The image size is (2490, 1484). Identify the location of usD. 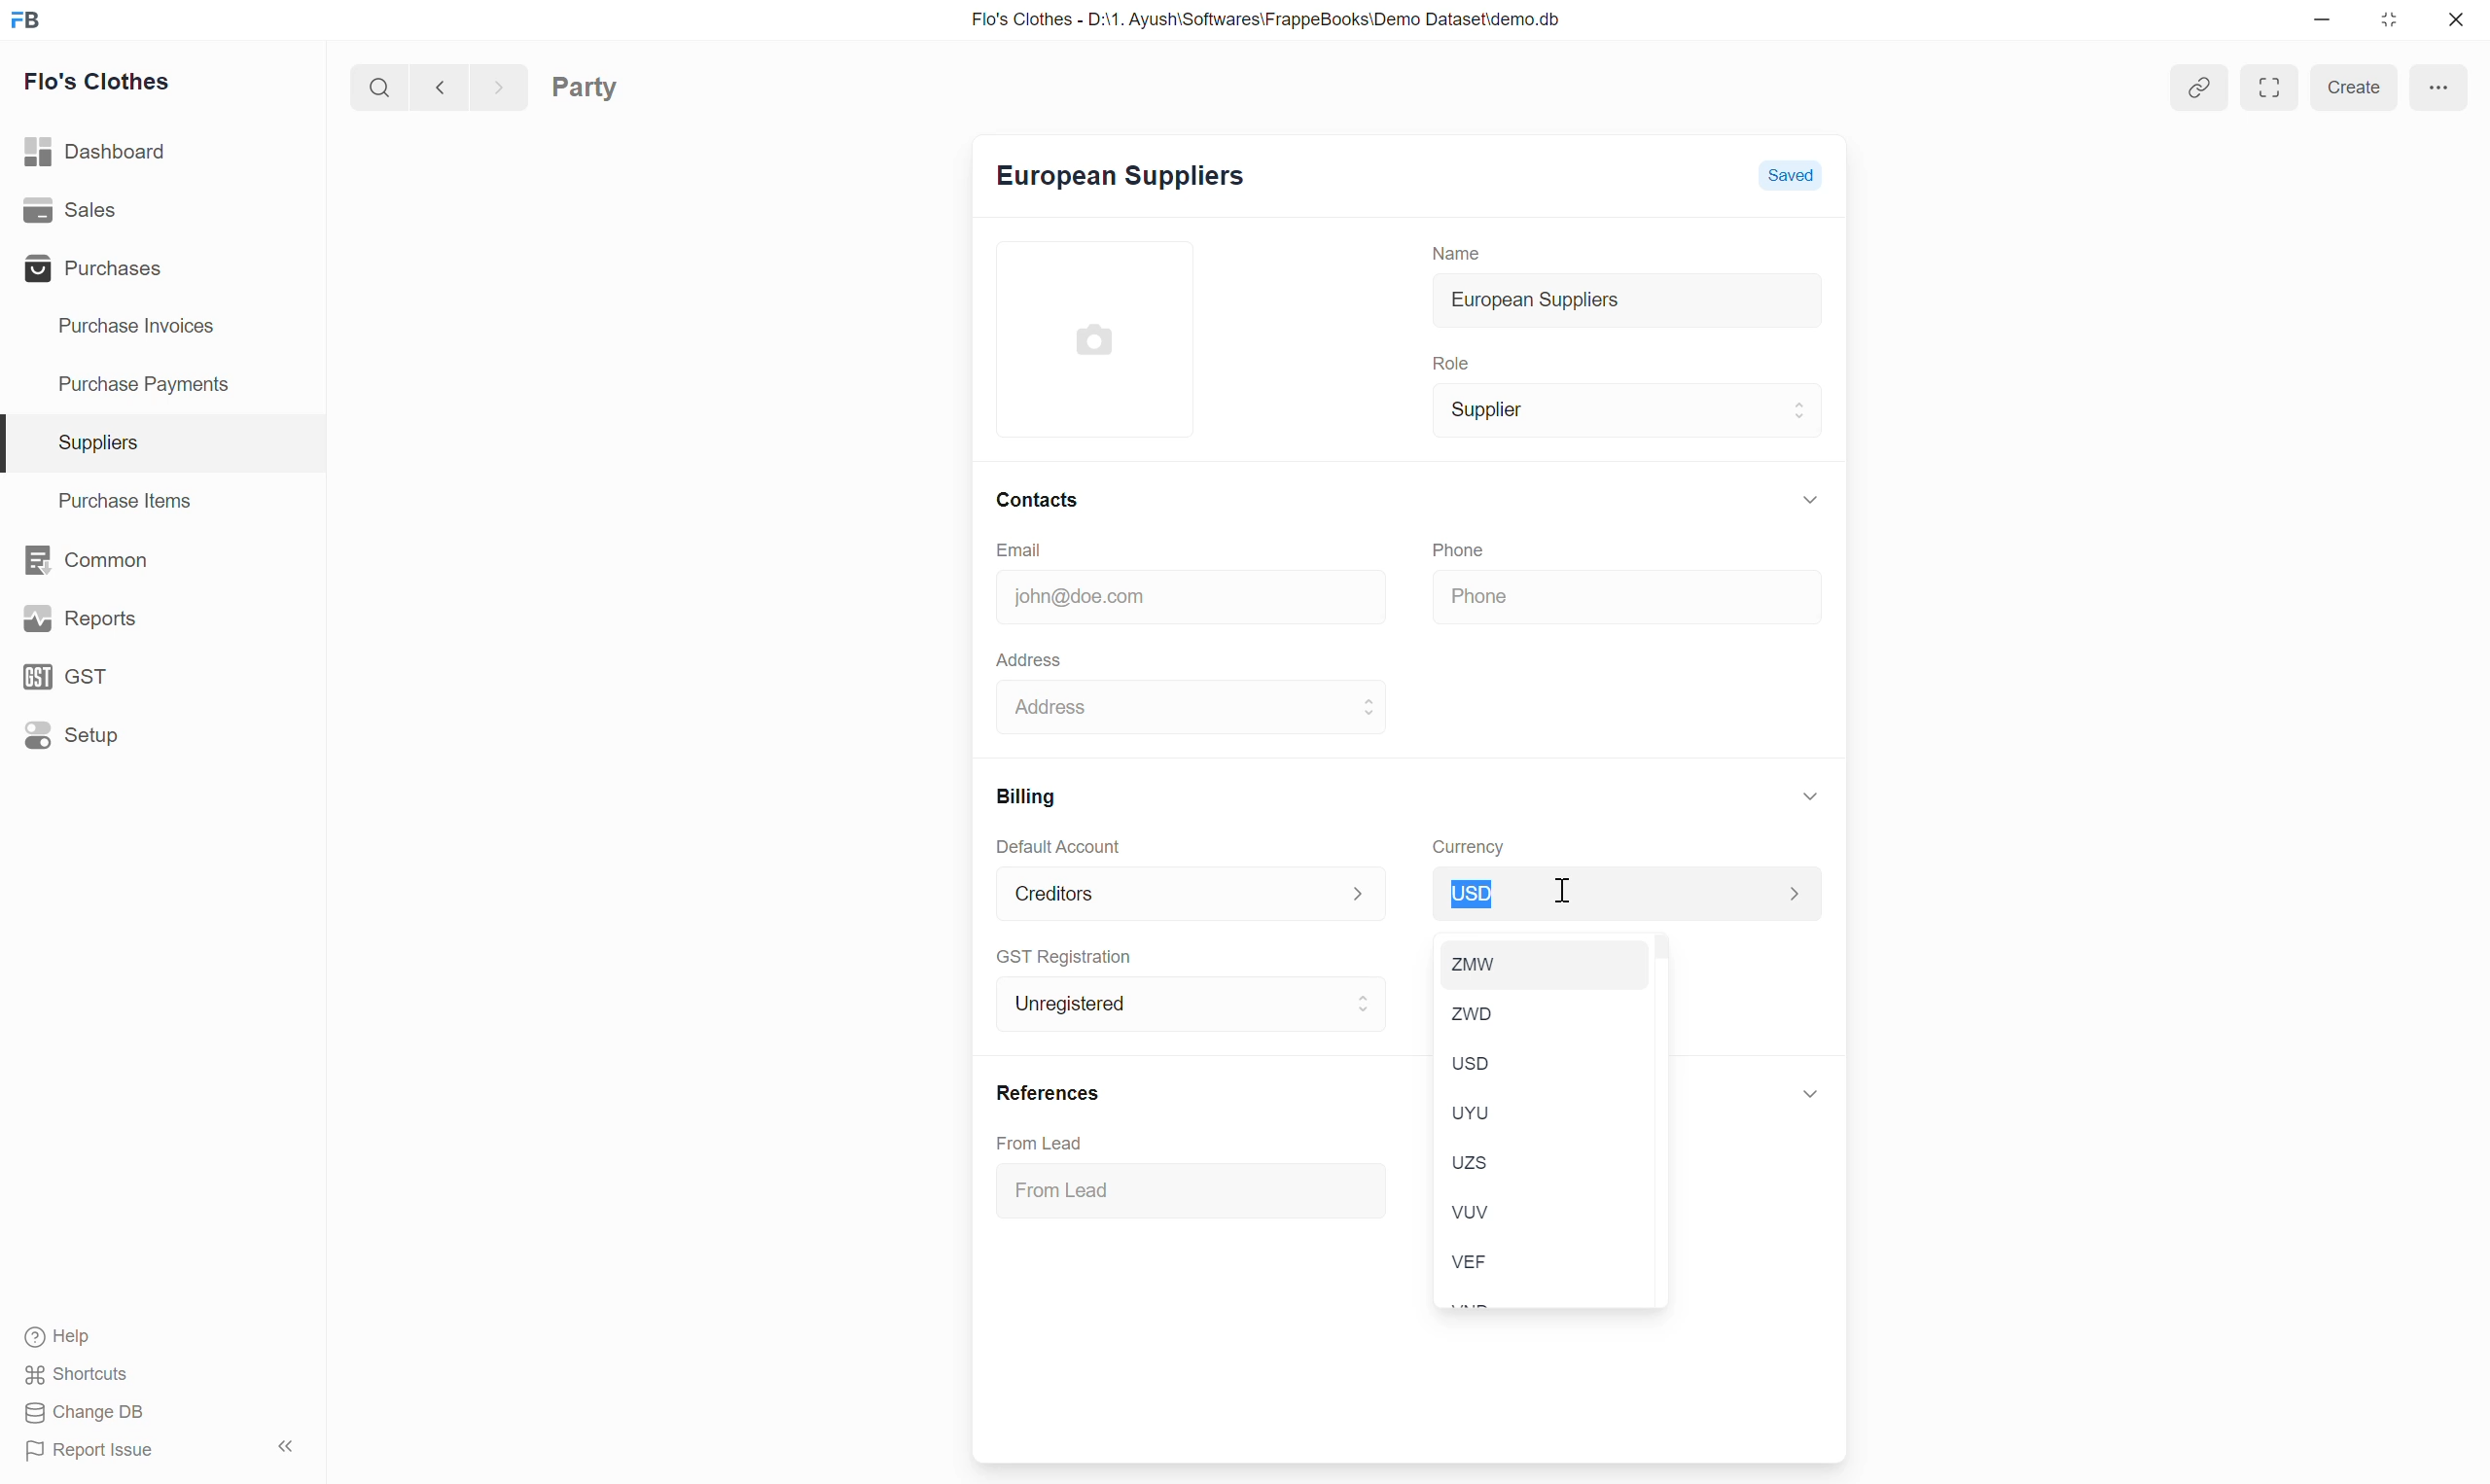
(1484, 1065).